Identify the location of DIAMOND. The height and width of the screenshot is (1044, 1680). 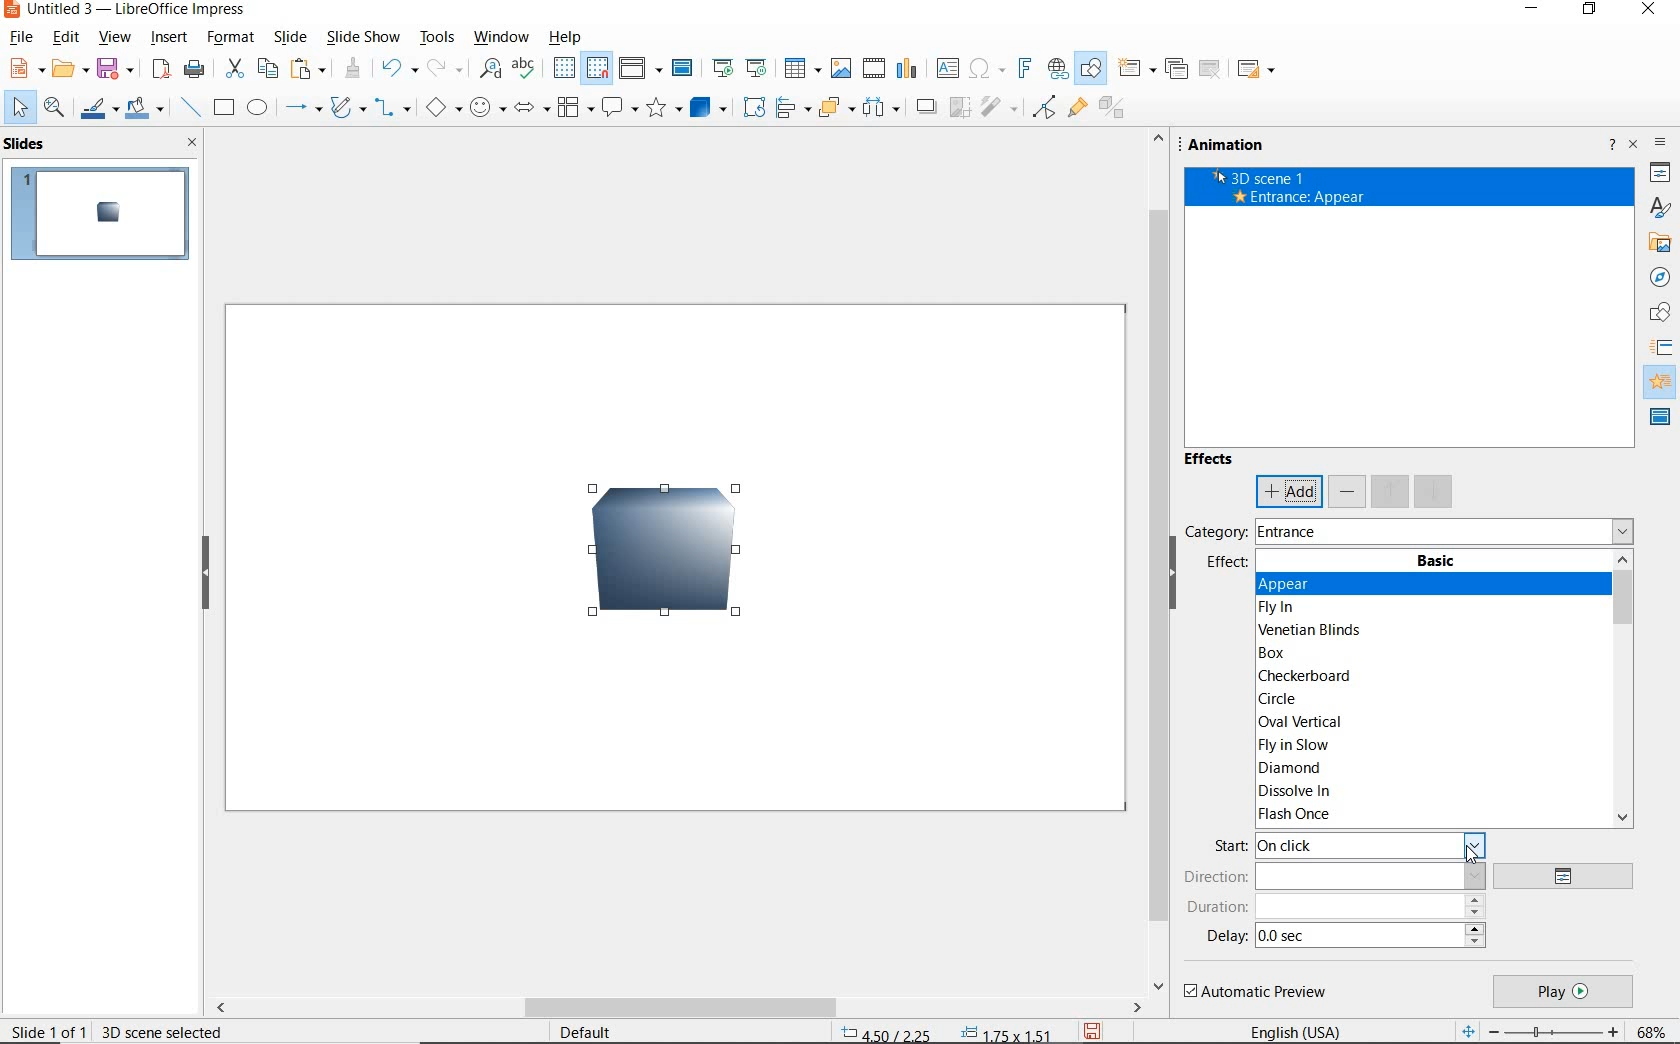
(1291, 770).